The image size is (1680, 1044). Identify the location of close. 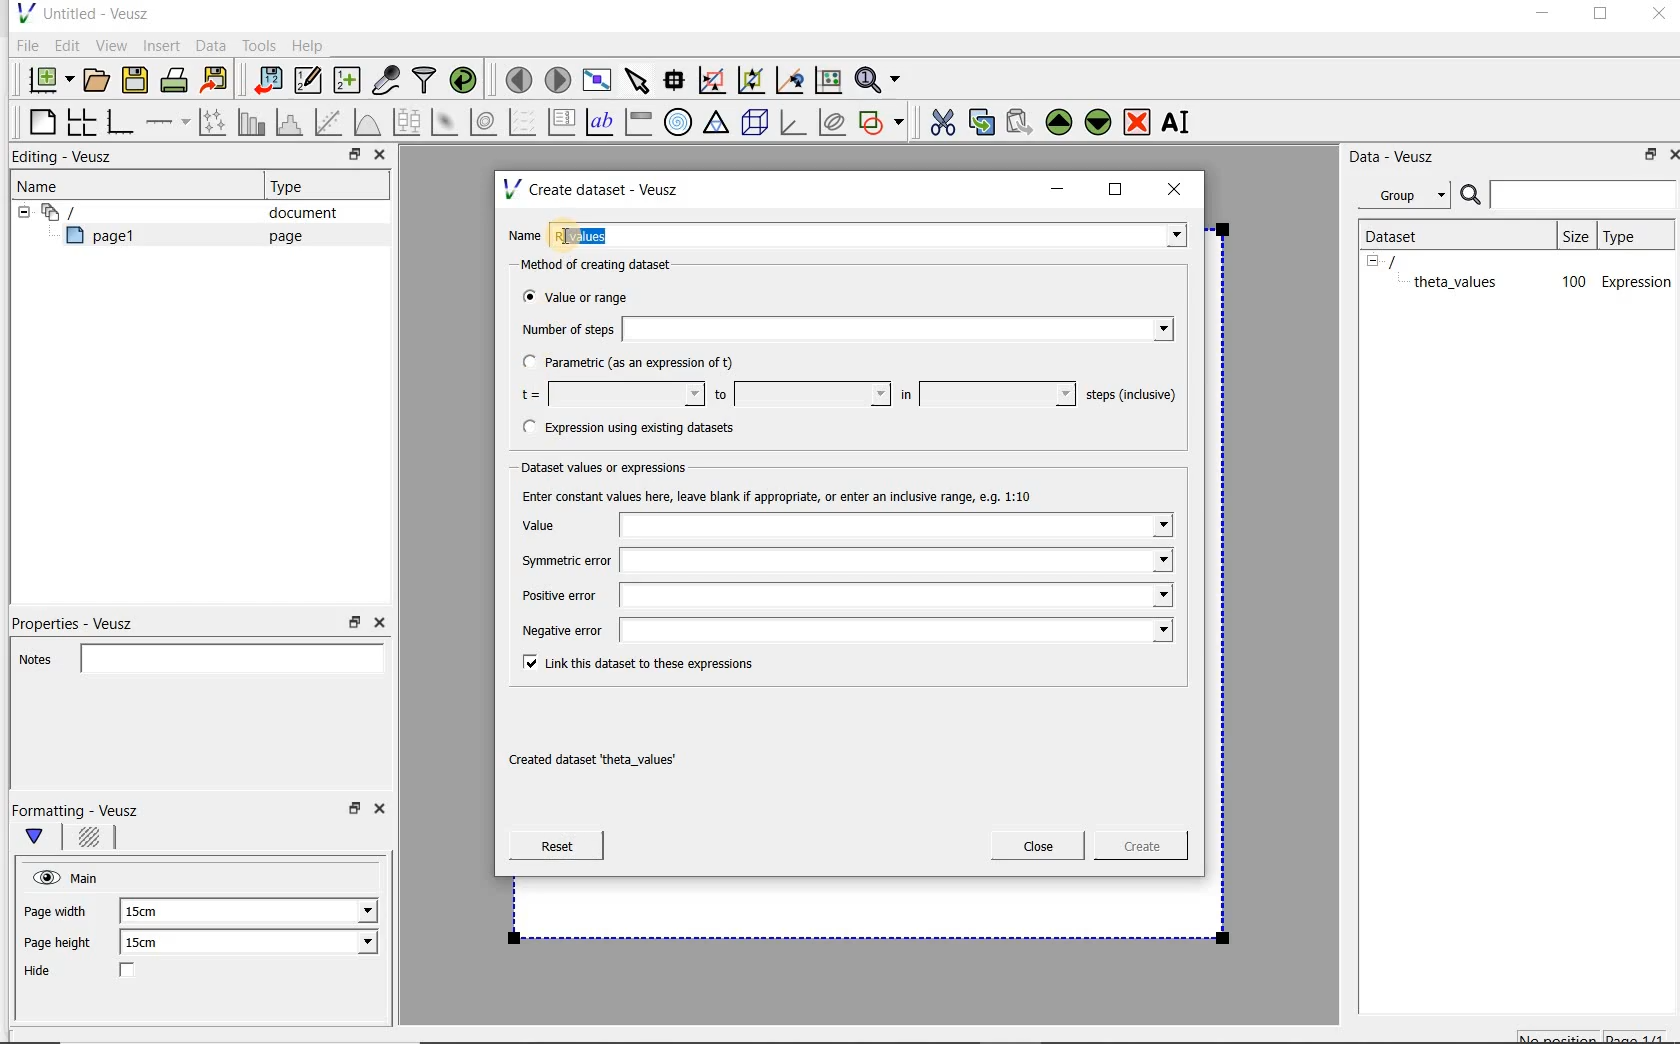
(1181, 188).